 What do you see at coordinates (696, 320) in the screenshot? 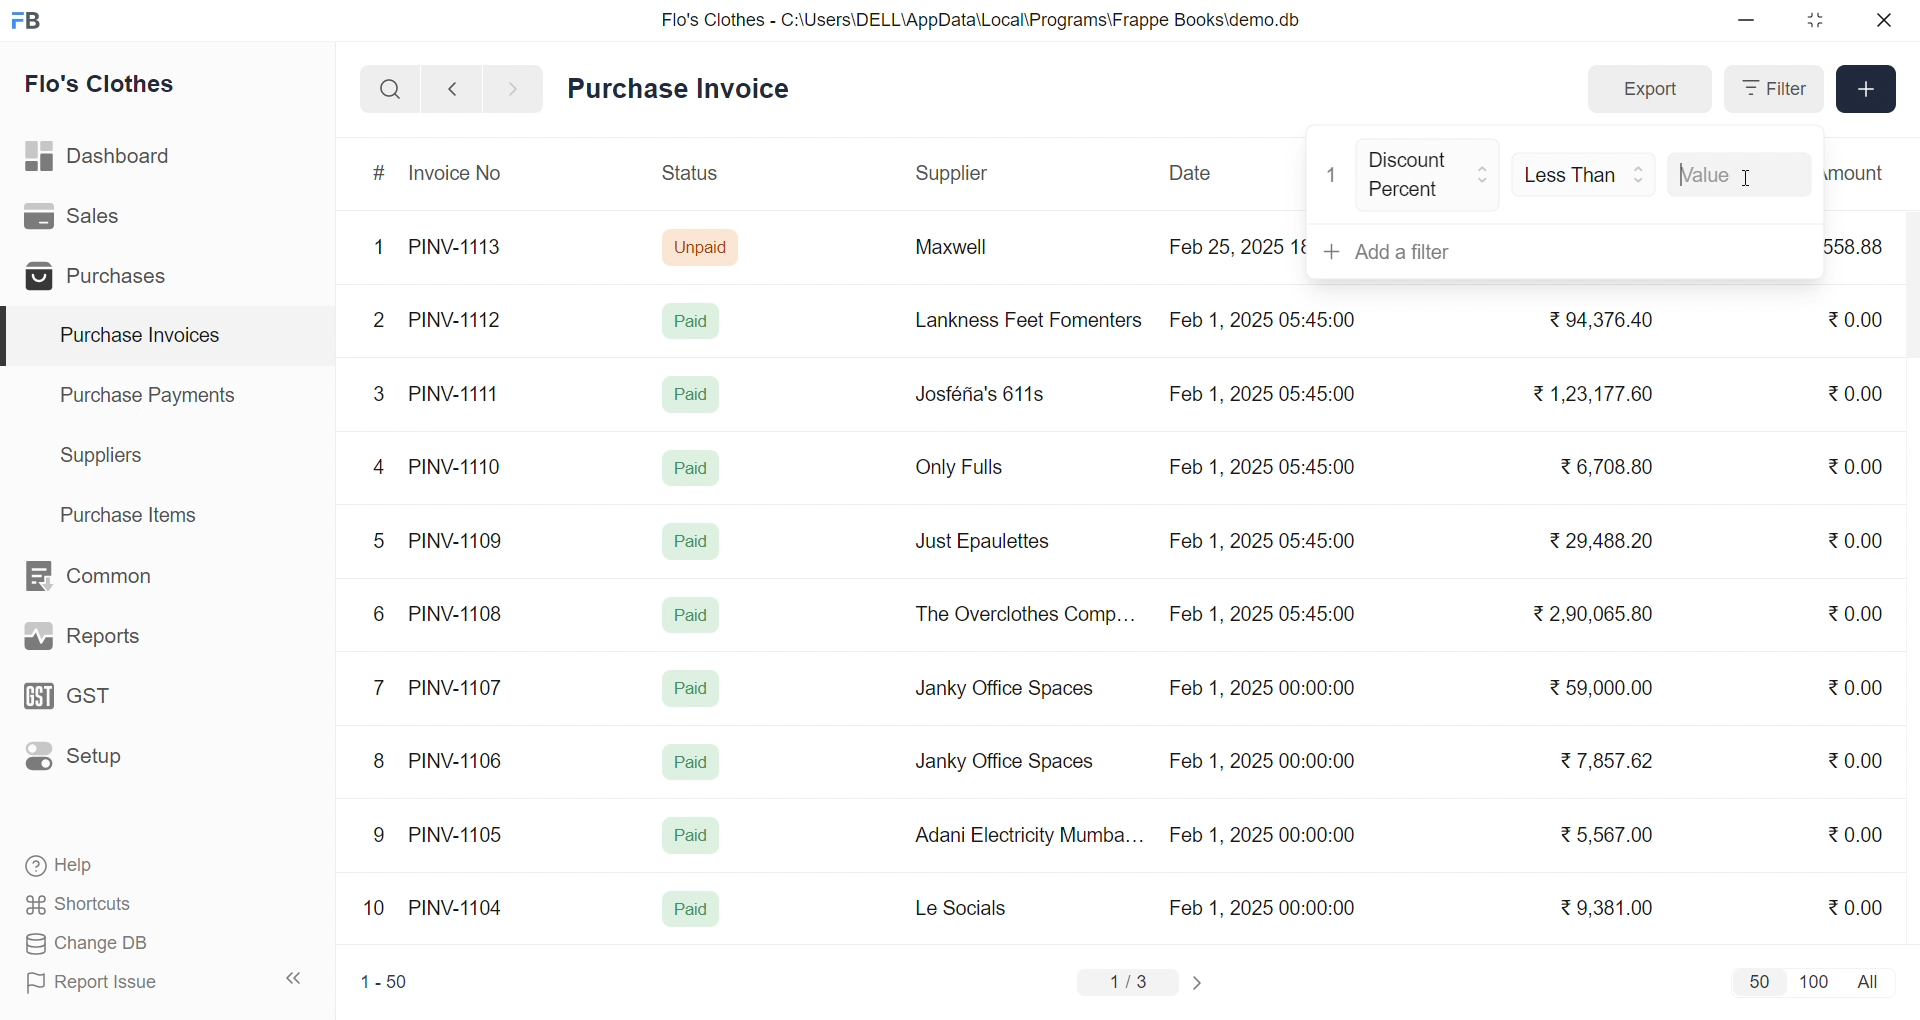
I see `Paid` at bounding box center [696, 320].